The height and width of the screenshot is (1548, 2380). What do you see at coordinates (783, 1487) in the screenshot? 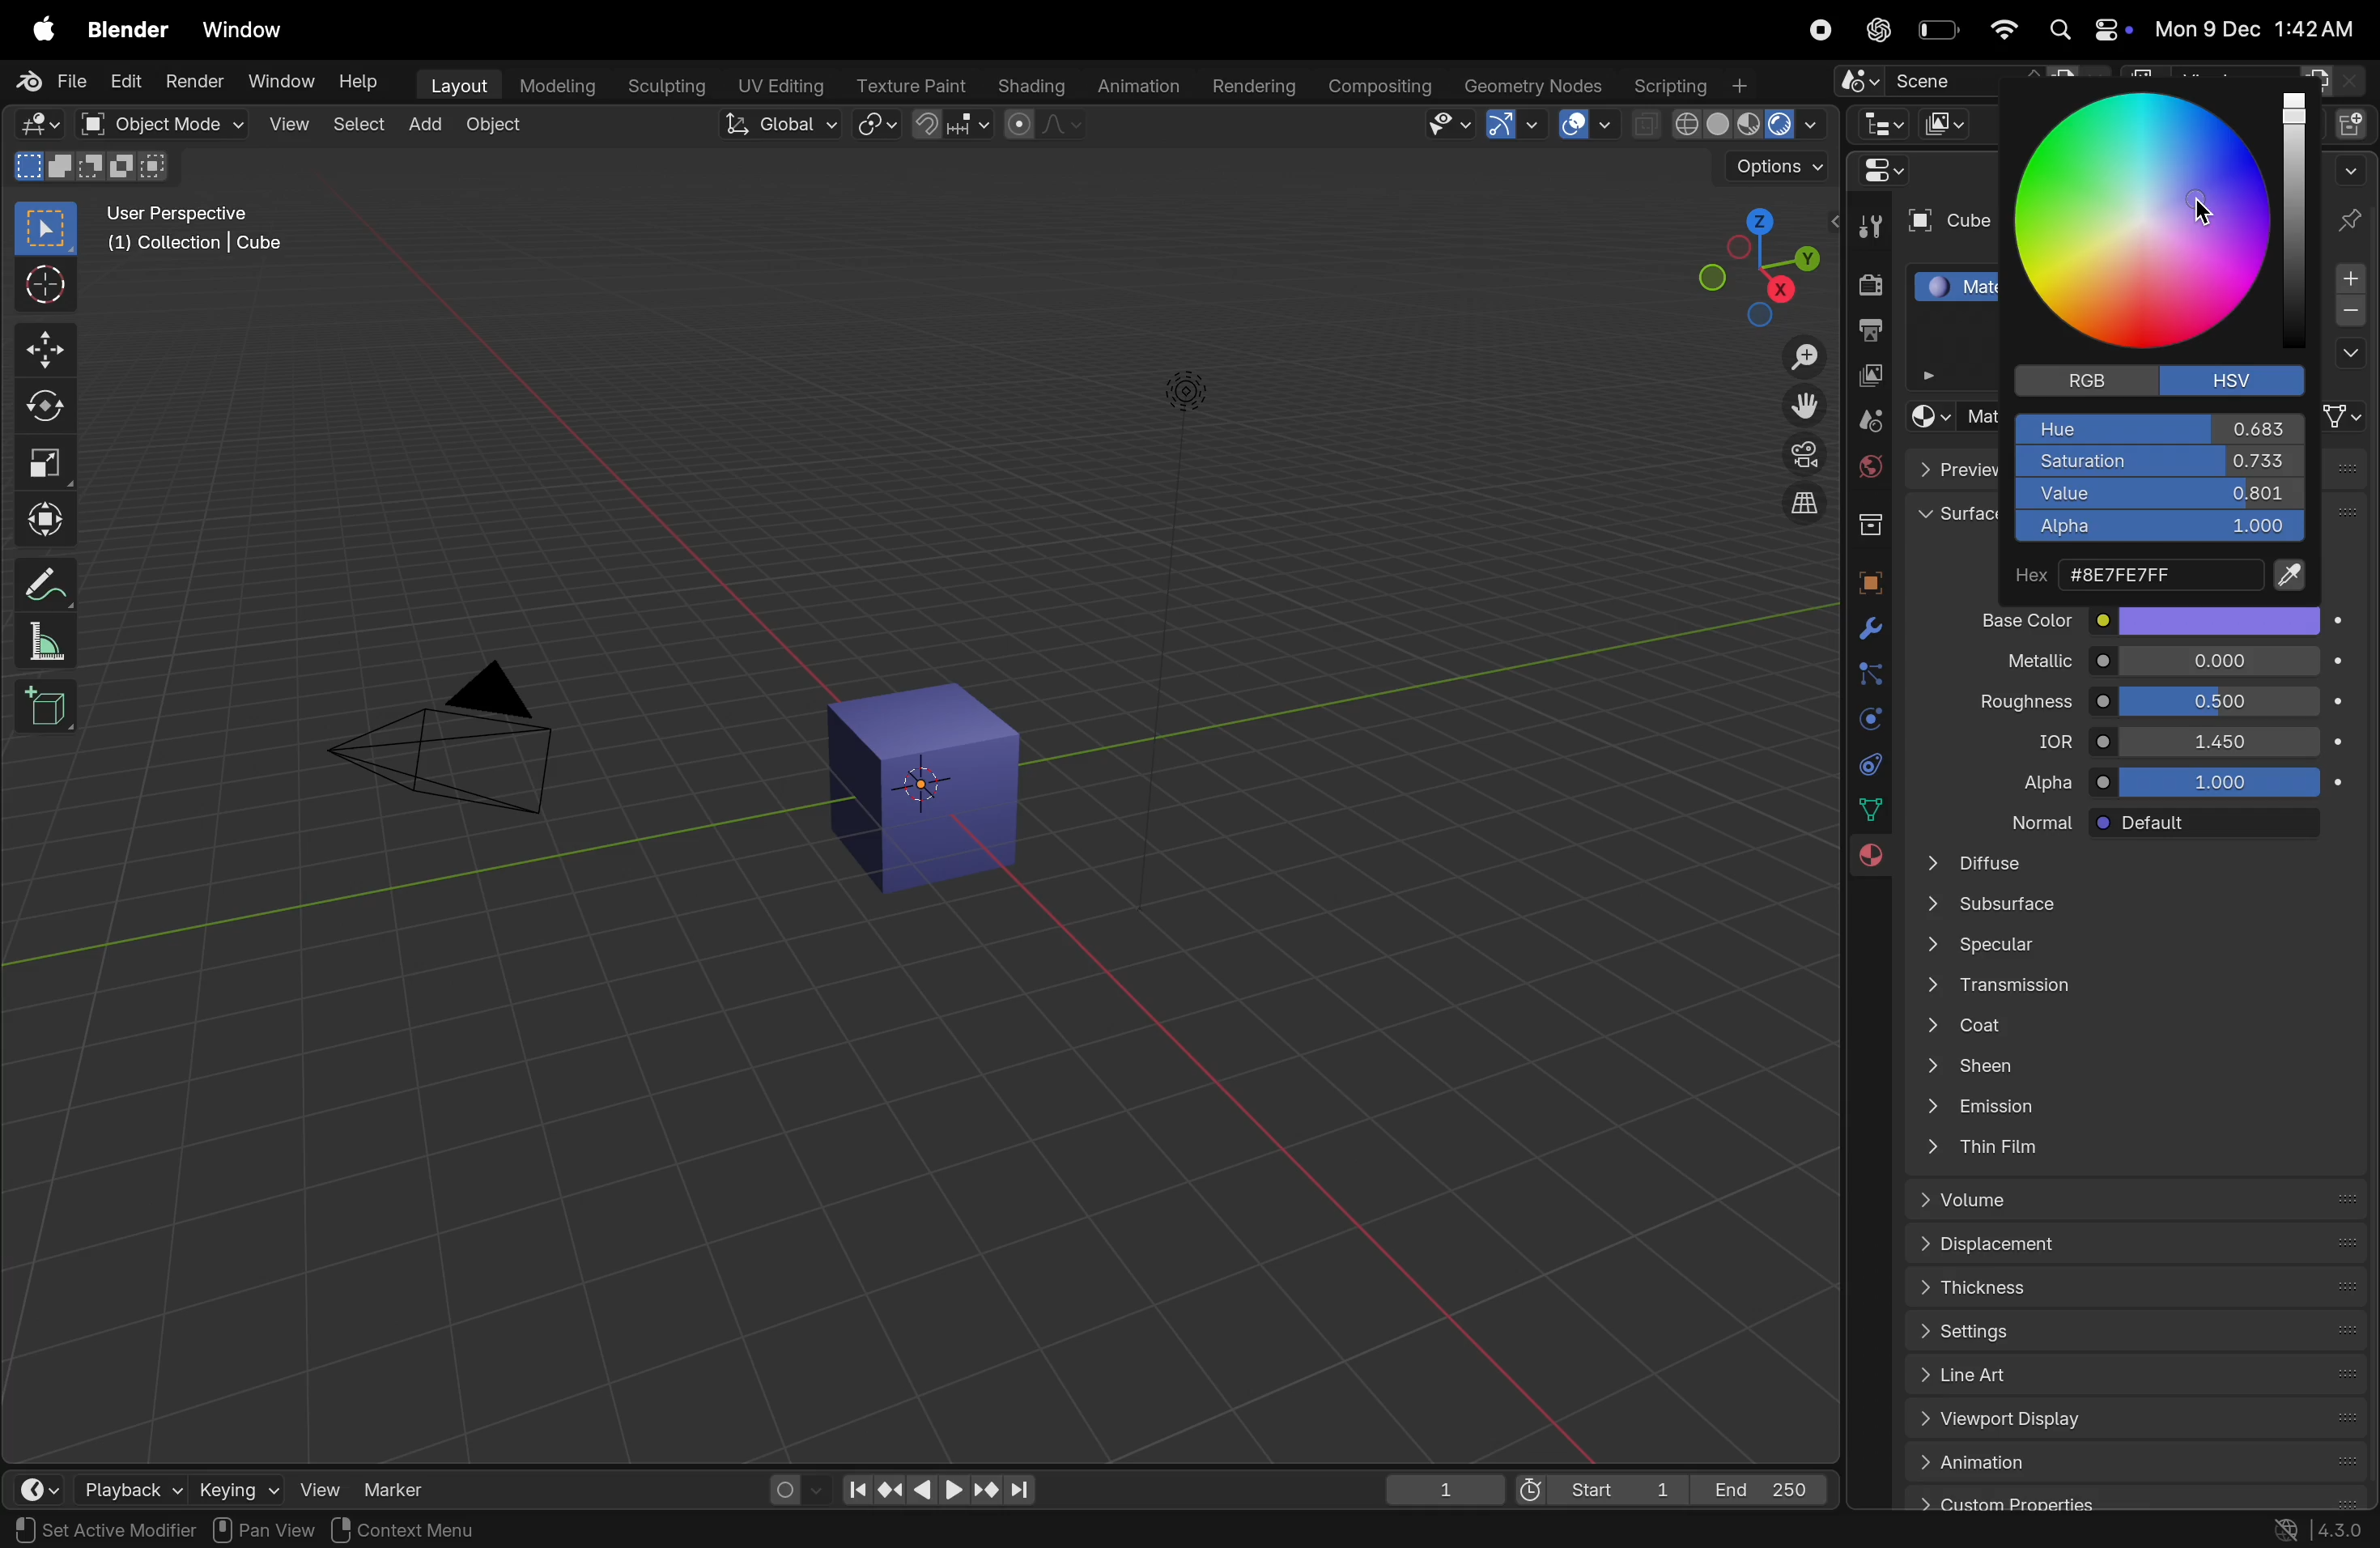
I see `auuto keying` at bounding box center [783, 1487].